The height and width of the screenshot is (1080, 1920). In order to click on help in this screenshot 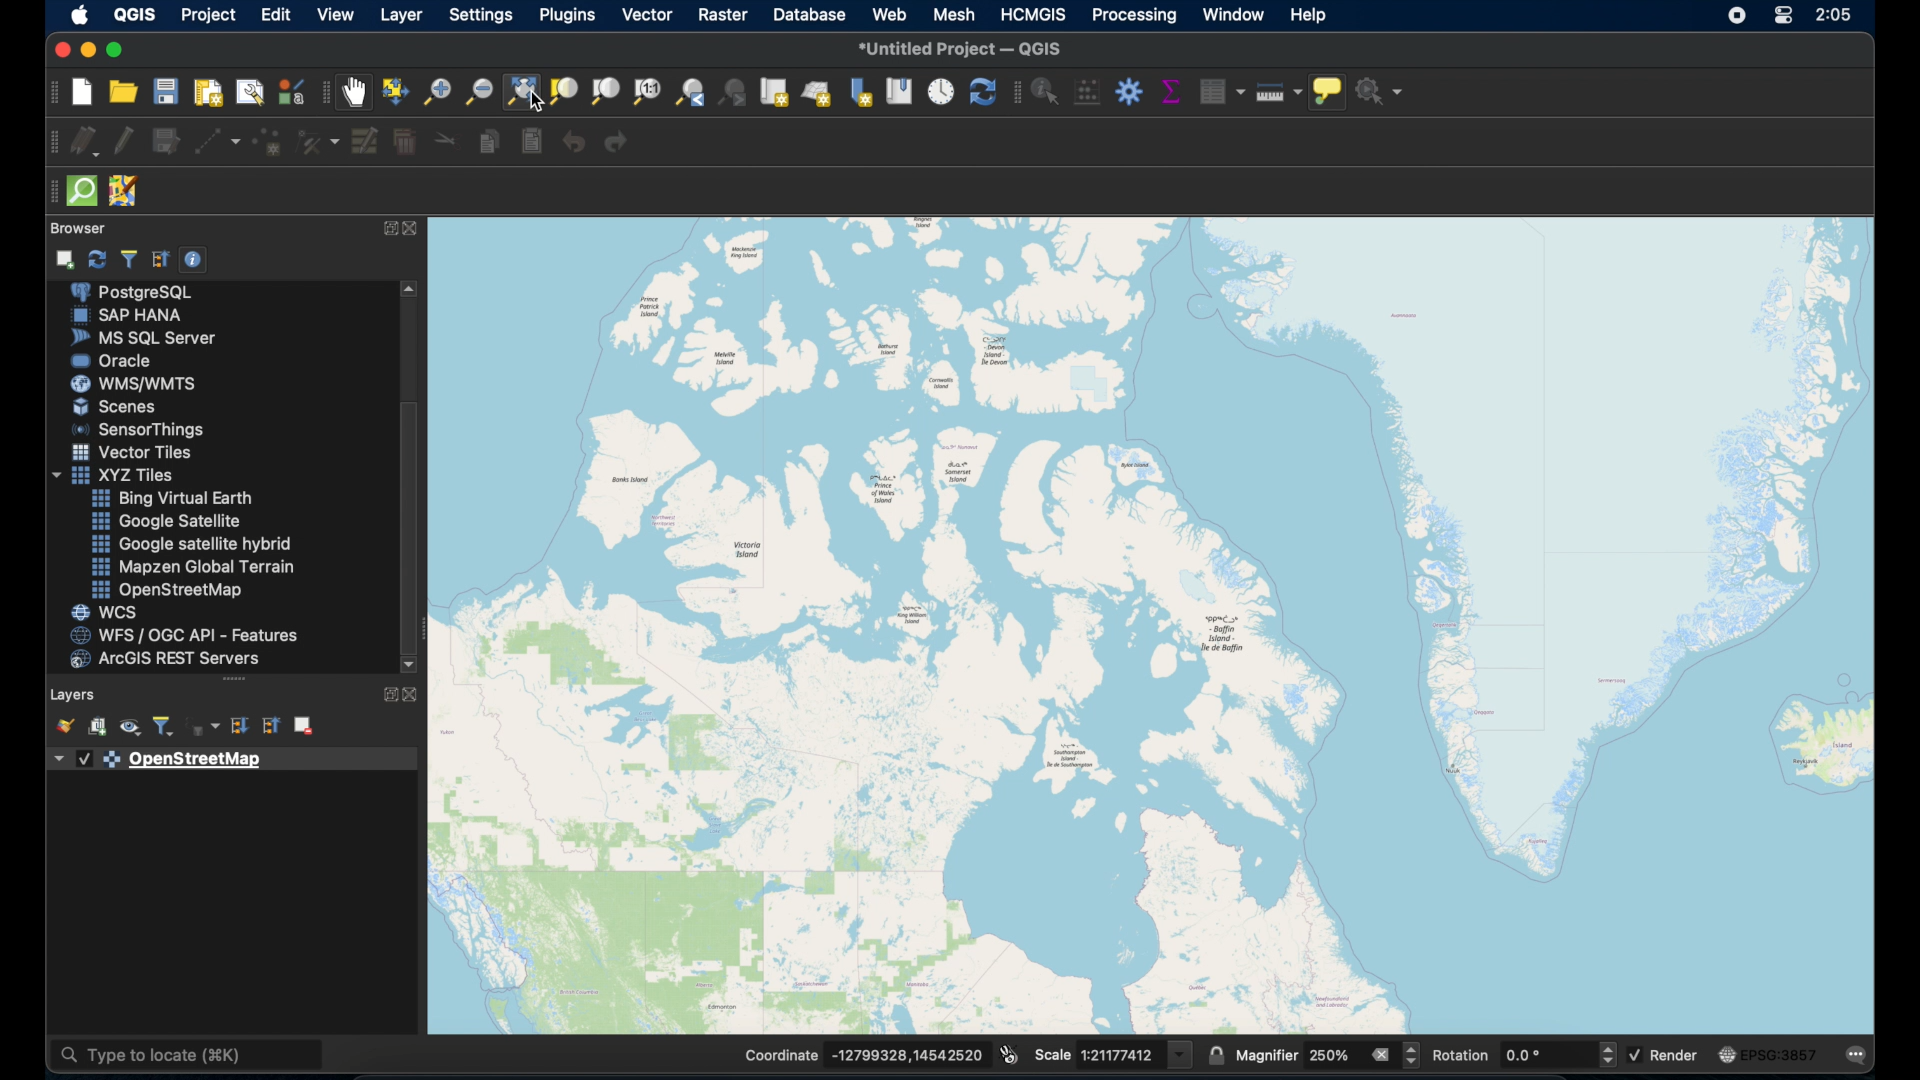, I will do `click(1311, 17)`.